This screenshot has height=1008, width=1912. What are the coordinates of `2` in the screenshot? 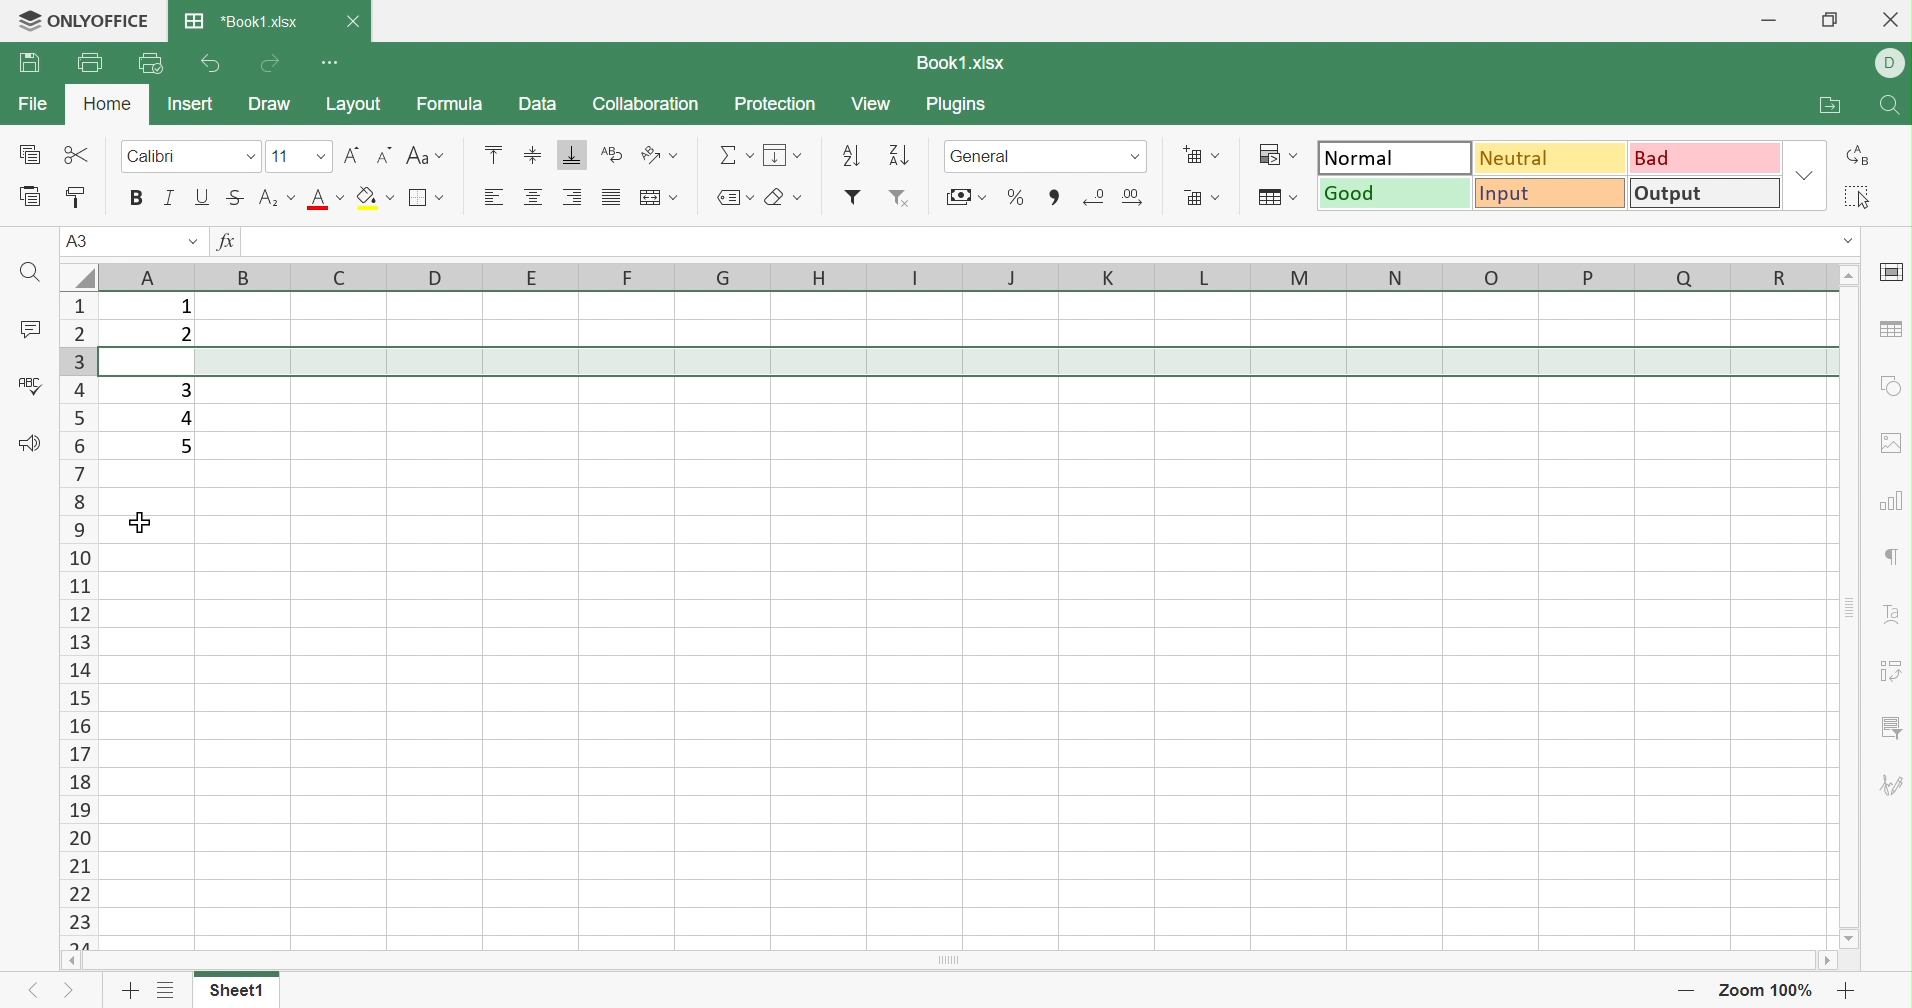 It's located at (185, 336).